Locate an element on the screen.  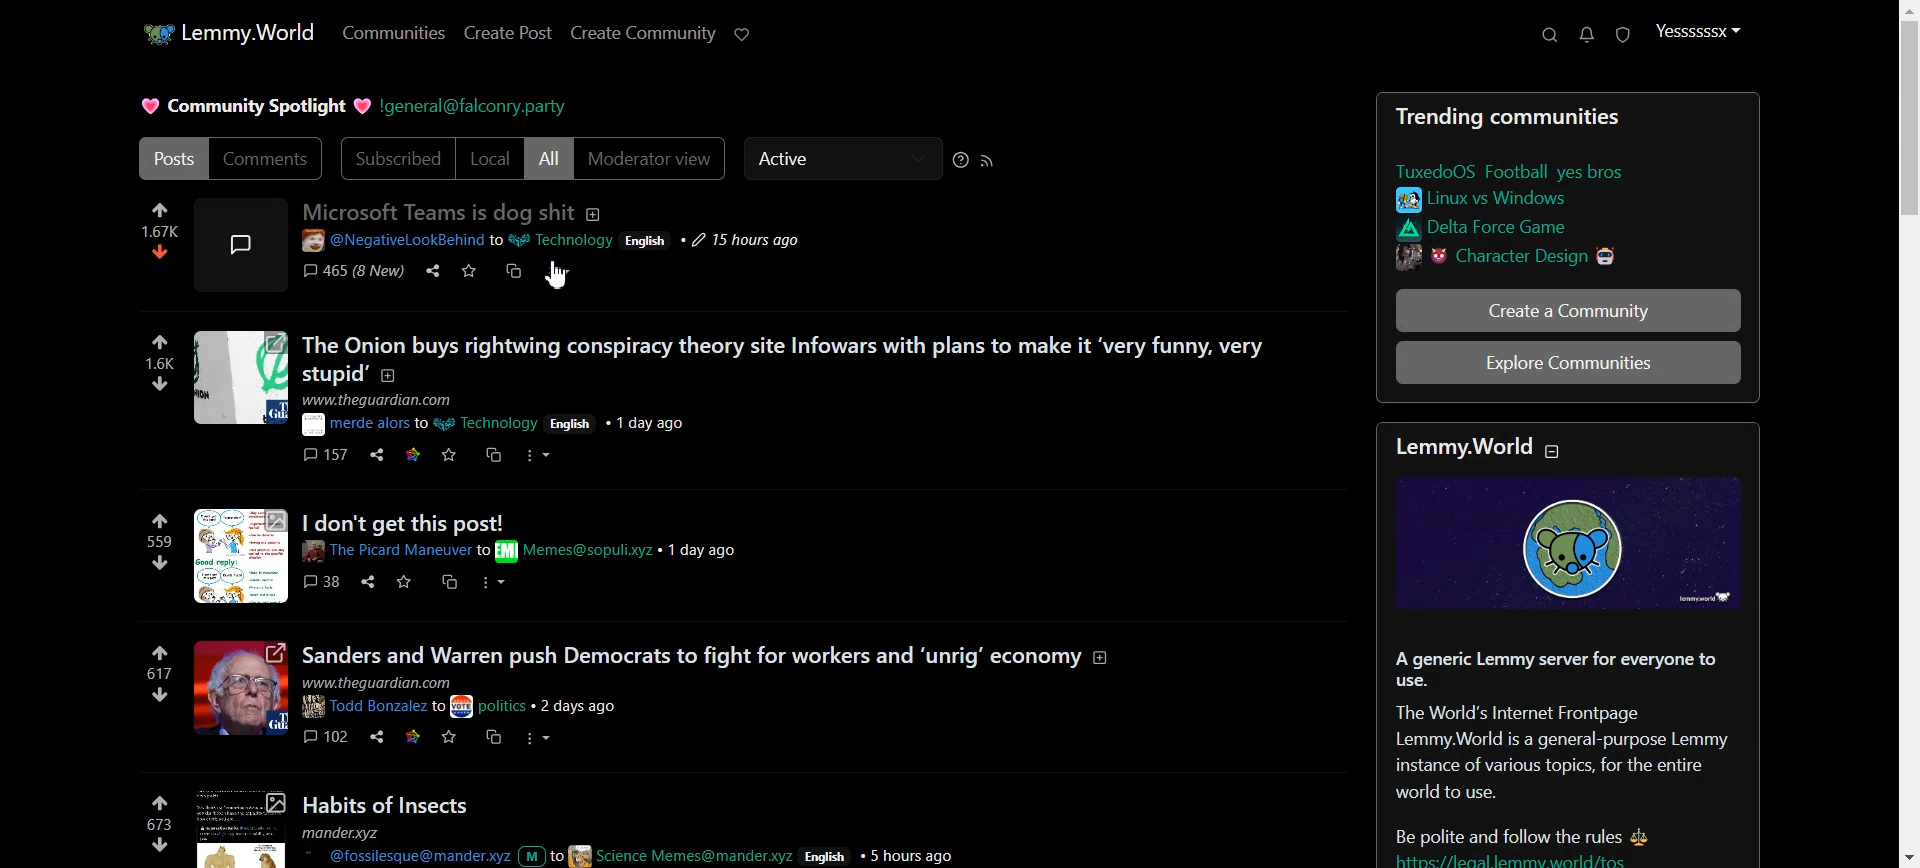
link is located at coordinates (161, 654).